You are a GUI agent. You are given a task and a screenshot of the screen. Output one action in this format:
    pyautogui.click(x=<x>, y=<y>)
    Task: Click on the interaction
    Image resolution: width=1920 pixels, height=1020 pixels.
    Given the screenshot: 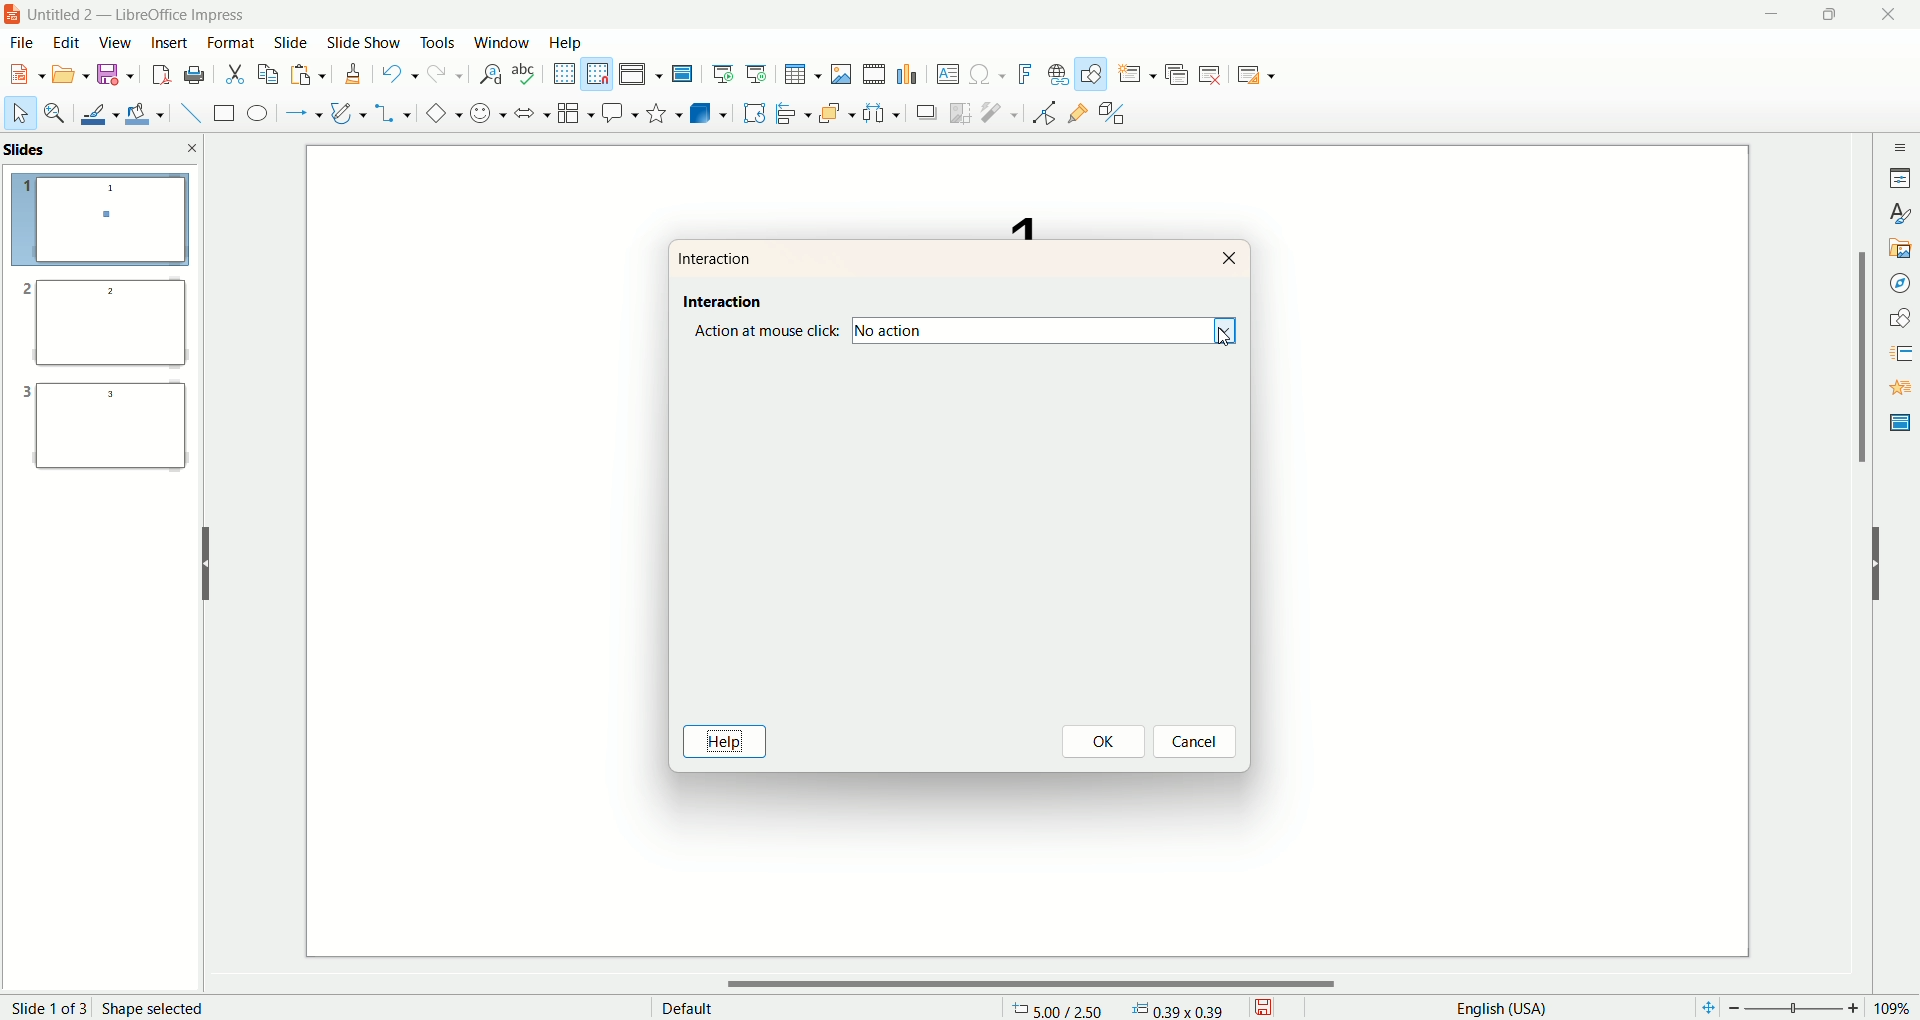 What is the action you would take?
    pyautogui.click(x=719, y=299)
    